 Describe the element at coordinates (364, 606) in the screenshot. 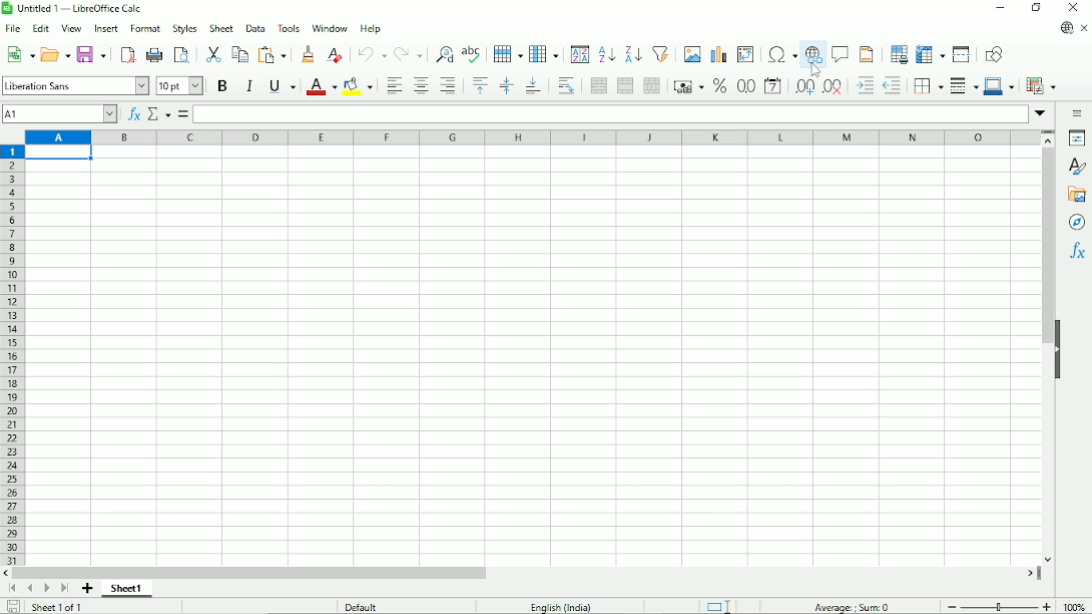

I see `Default` at that location.